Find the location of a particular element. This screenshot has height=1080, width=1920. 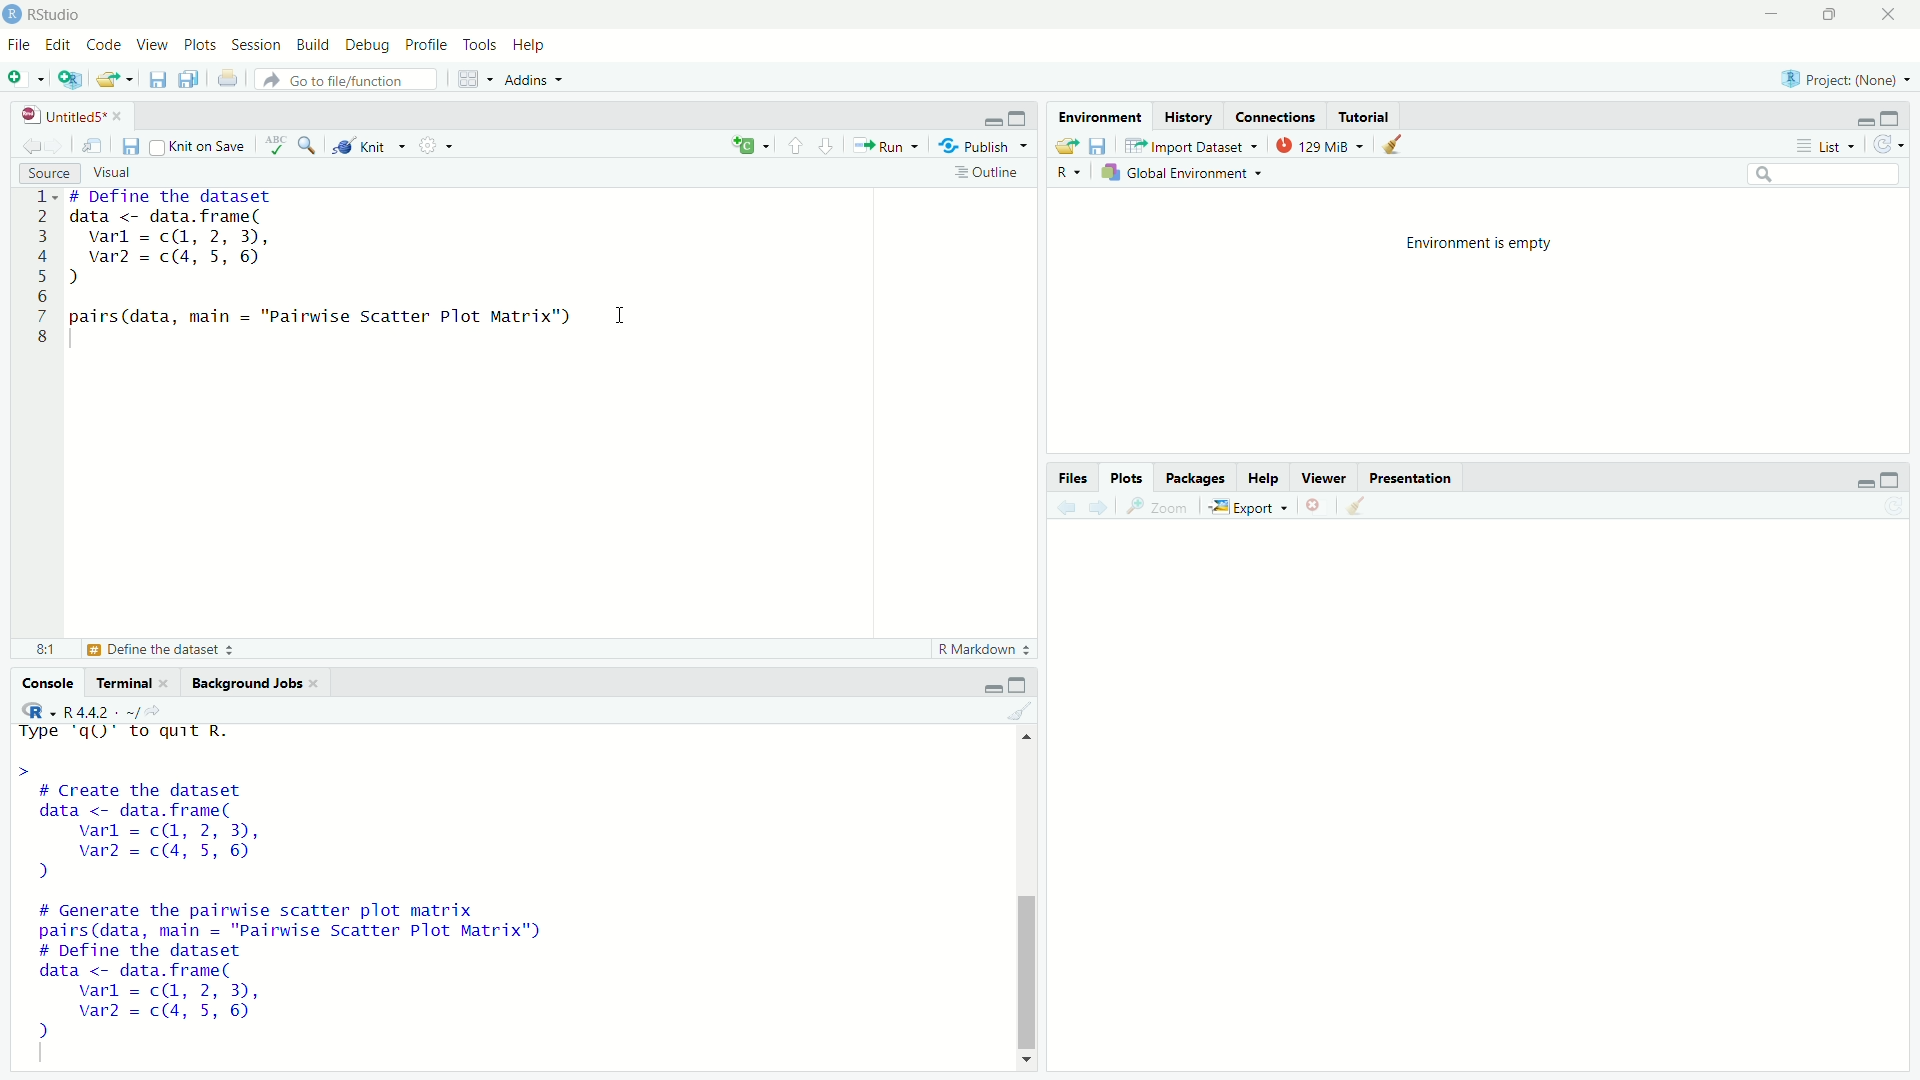

Refresh the list of objects in the environment is located at coordinates (1888, 145).